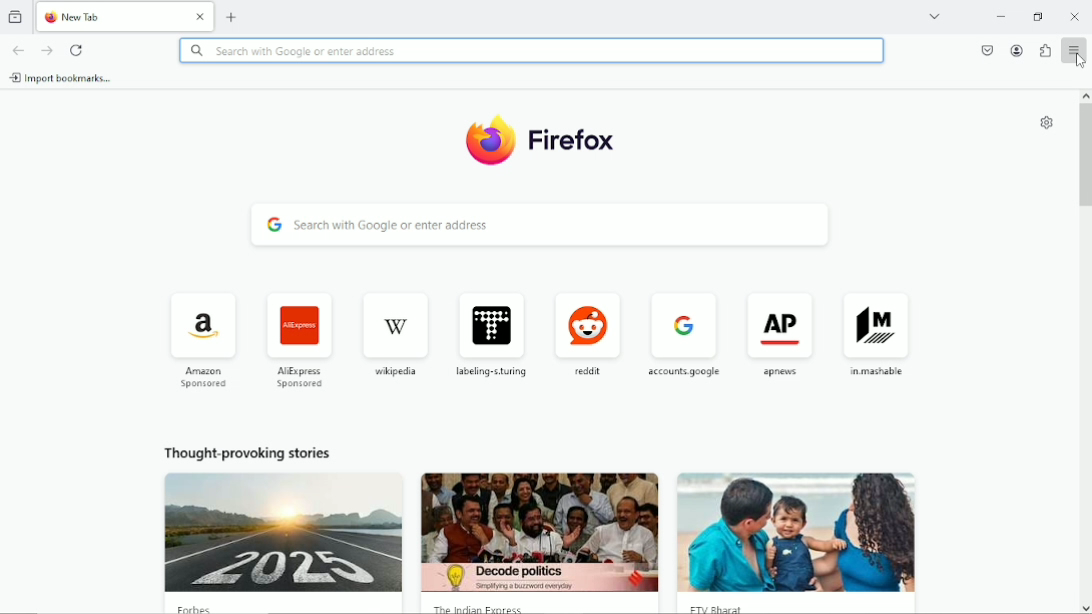  Describe the element at coordinates (490, 139) in the screenshot. I see `firefox logo` at that location.